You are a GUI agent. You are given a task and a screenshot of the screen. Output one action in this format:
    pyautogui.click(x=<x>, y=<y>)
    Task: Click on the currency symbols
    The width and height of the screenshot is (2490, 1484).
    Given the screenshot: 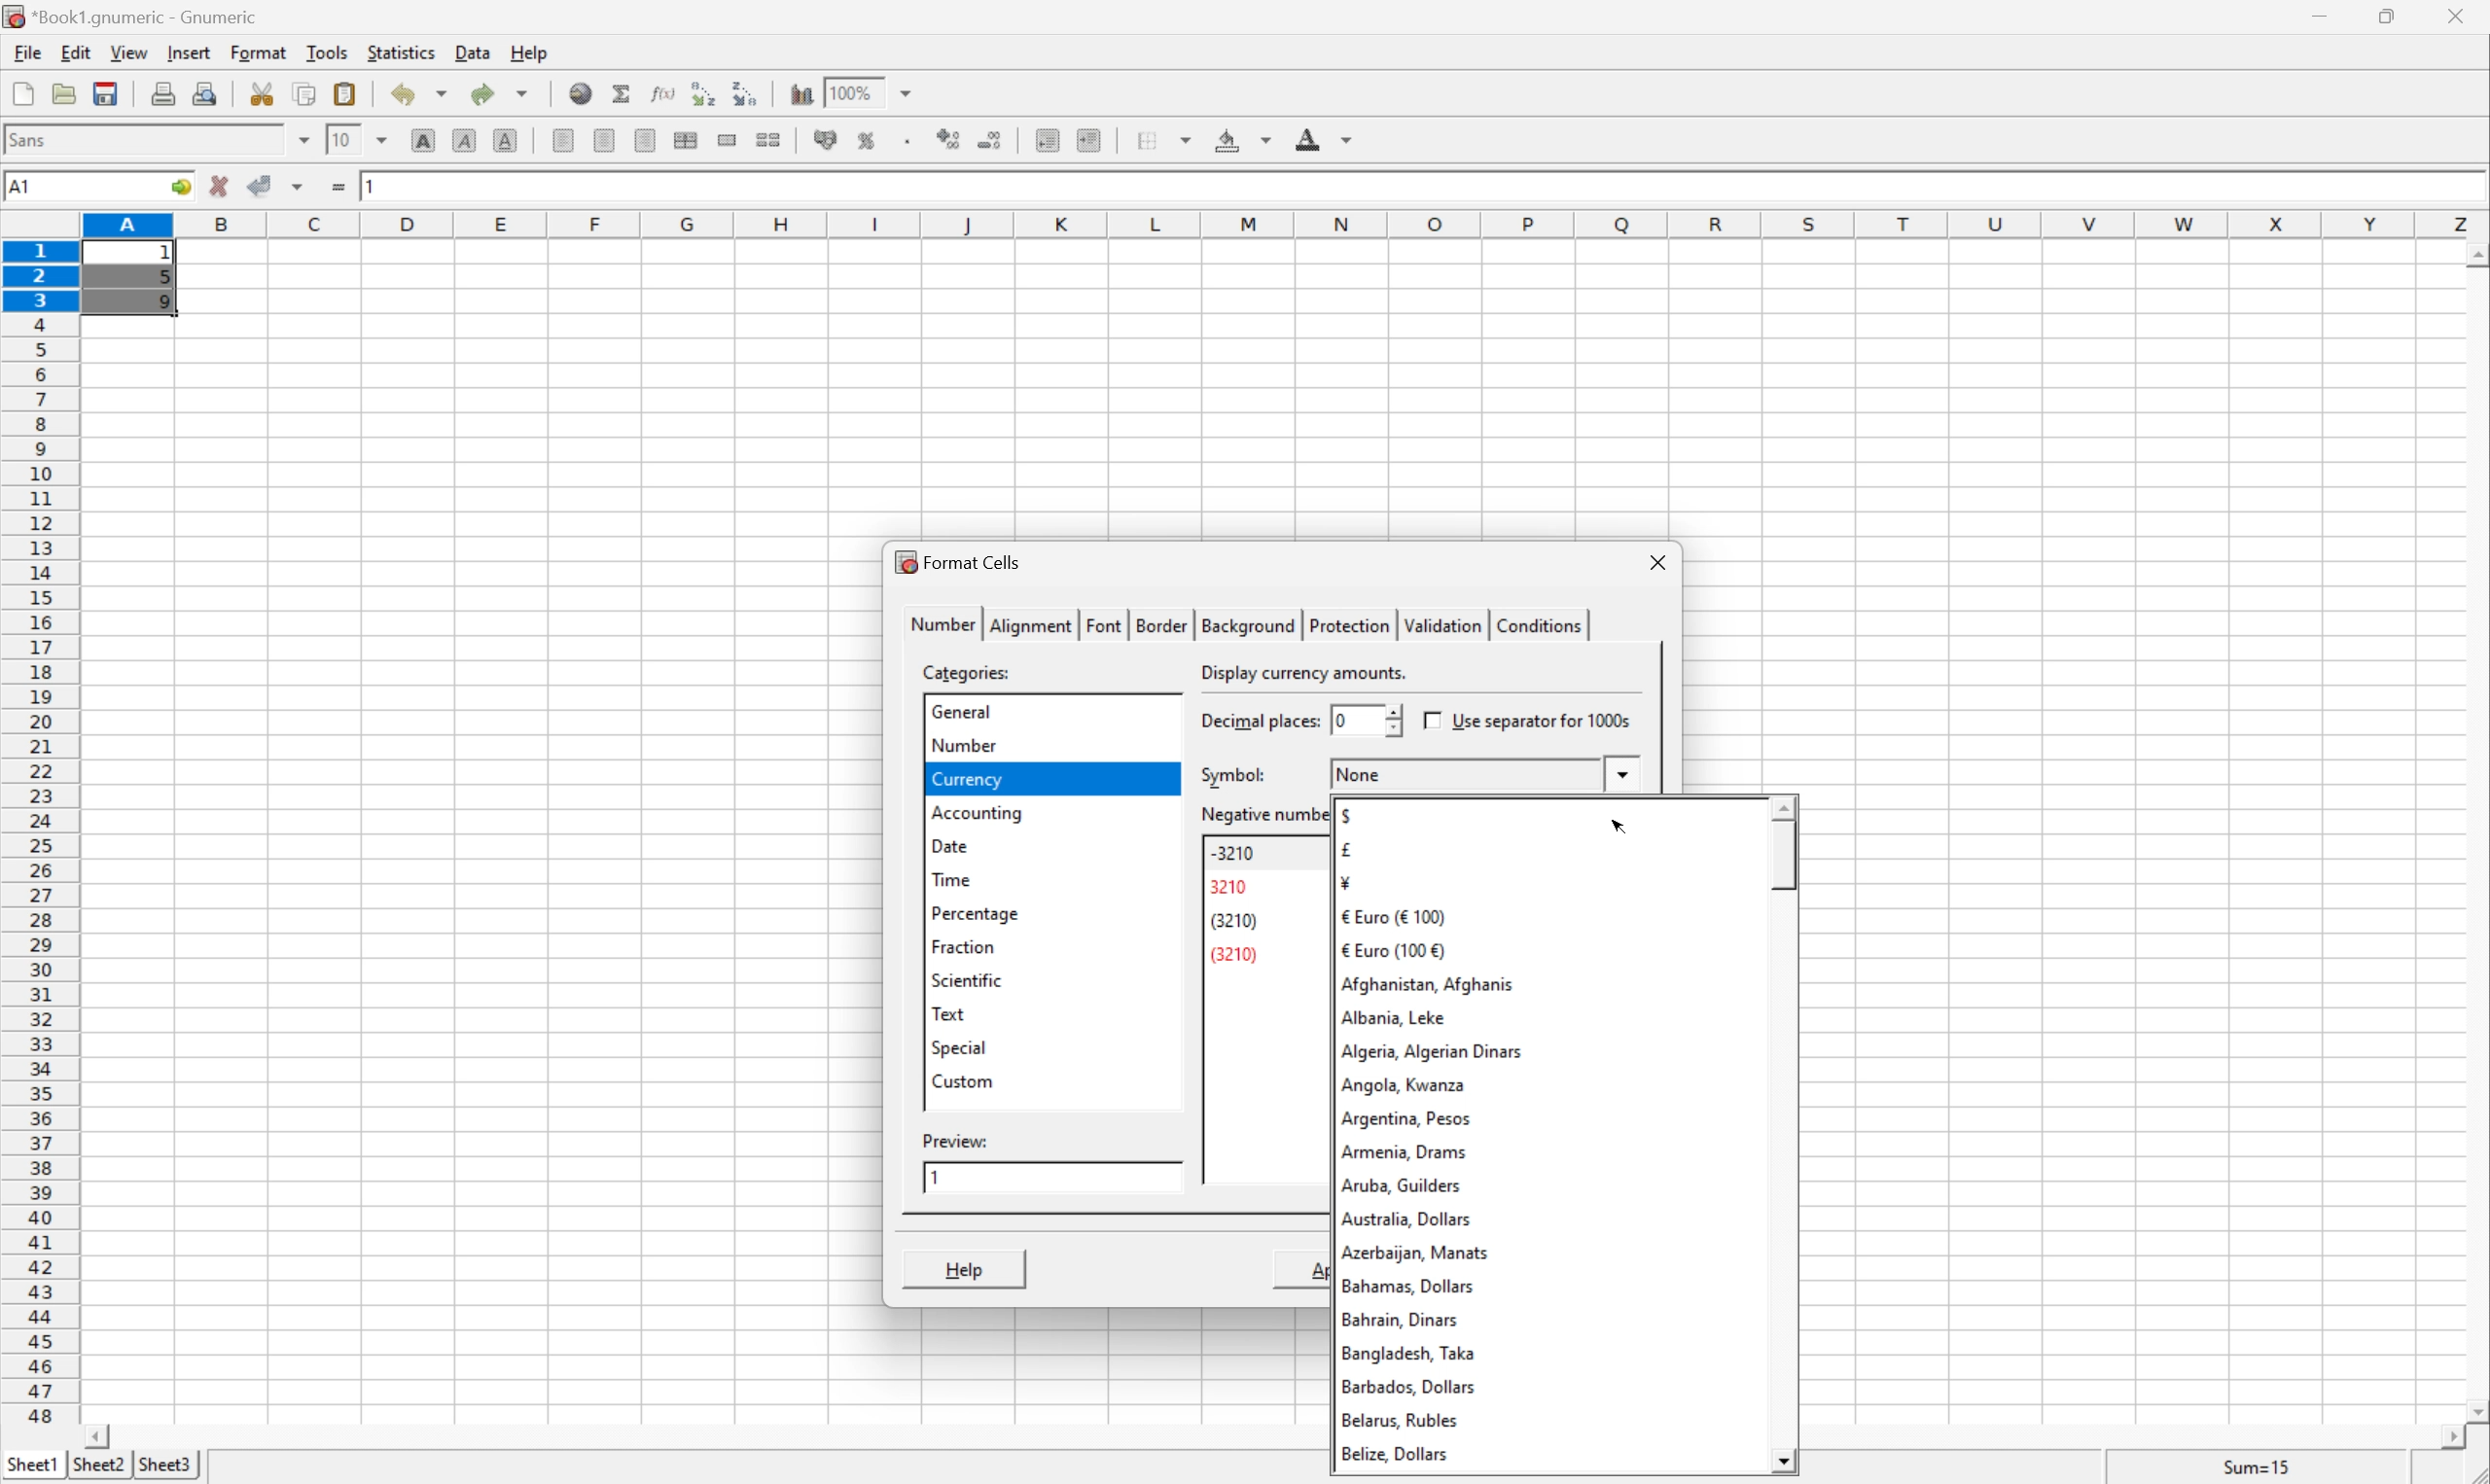 What is the action you would take?
    pyautogui.click(x=1550, y=1135)
    